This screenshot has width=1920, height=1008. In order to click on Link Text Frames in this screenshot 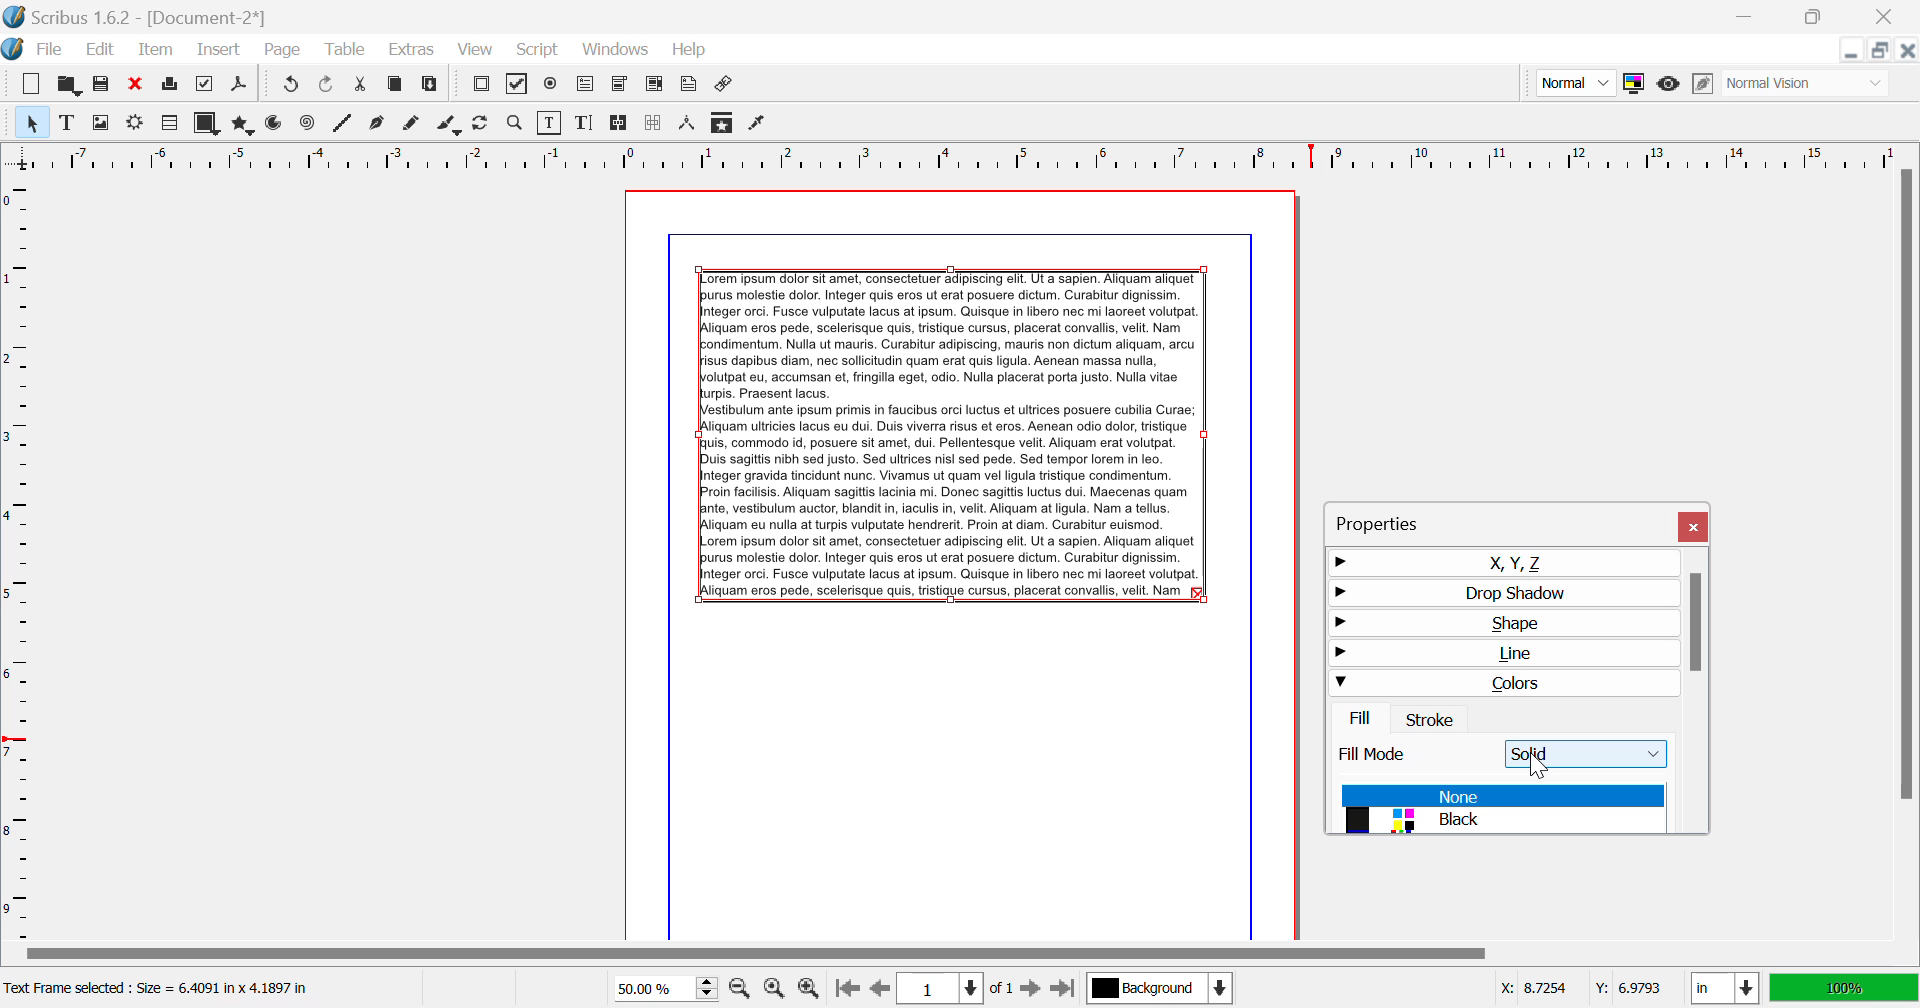, I will do `click(620, 124)`.